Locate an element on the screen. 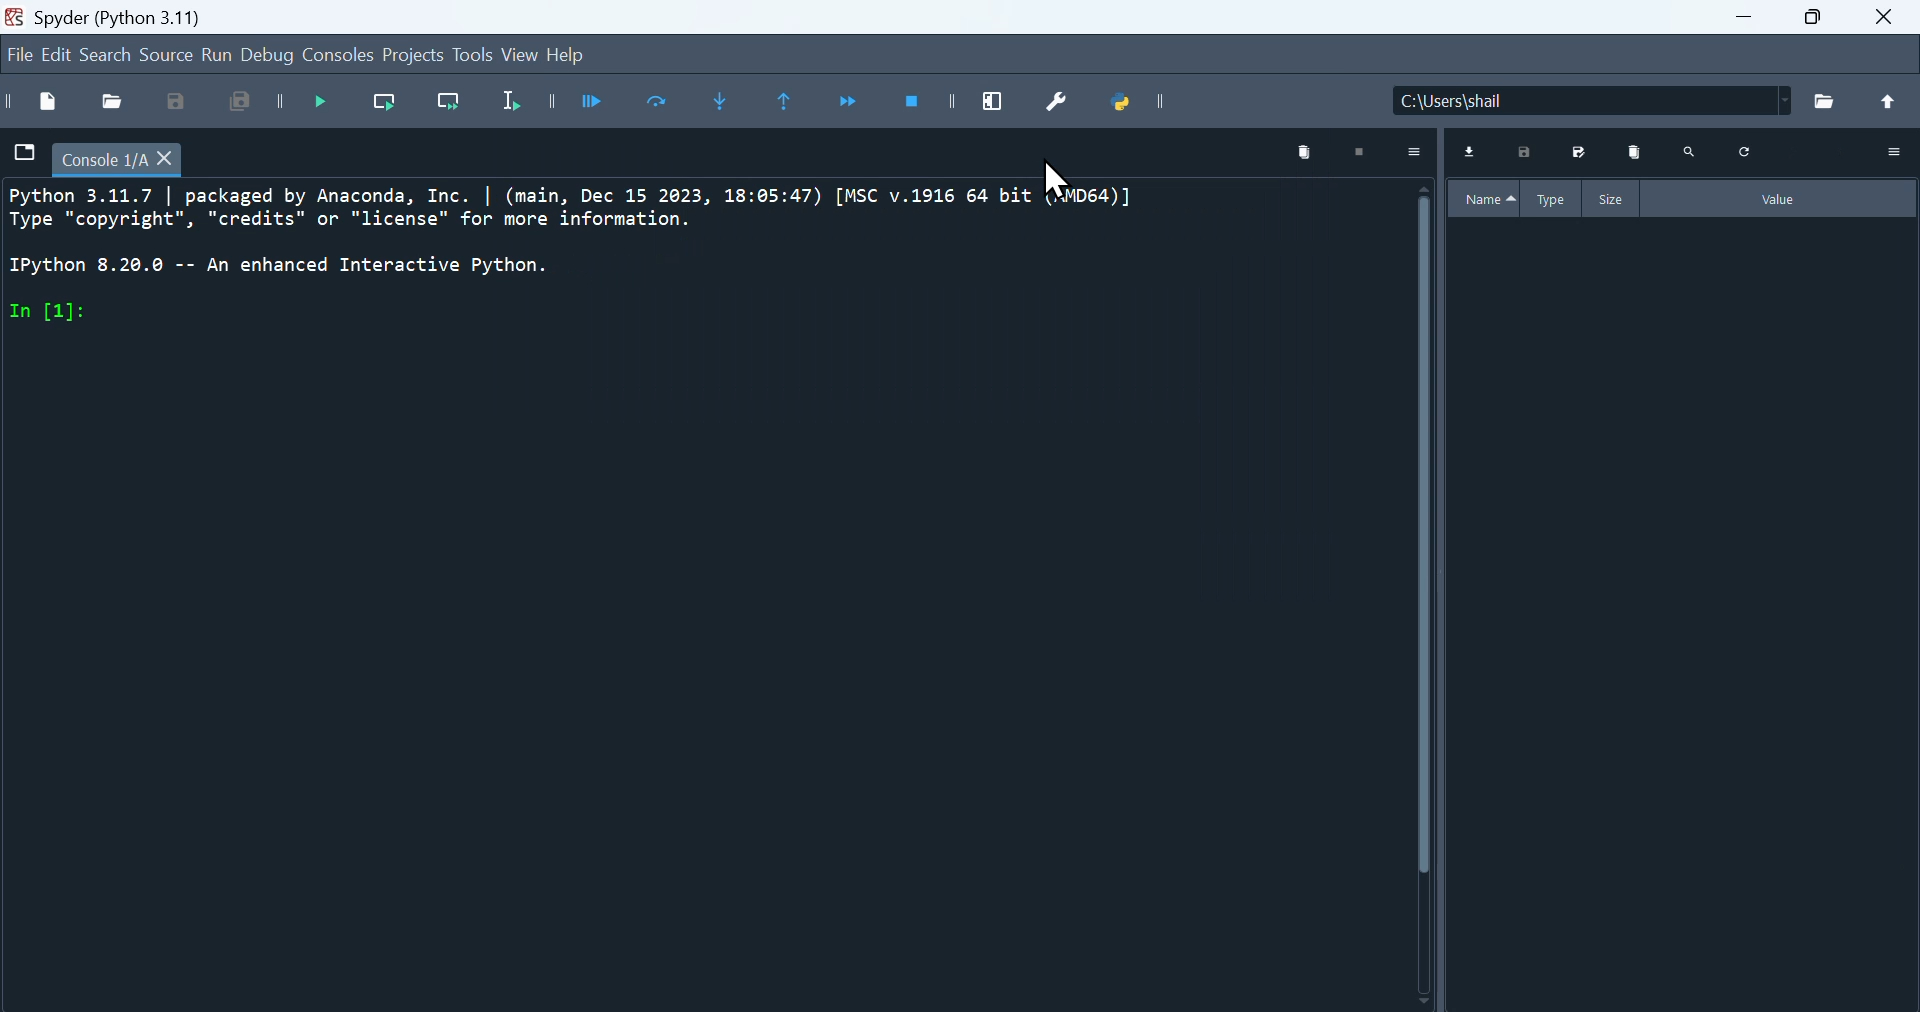  Run cell is located at coordinates (599, 103).